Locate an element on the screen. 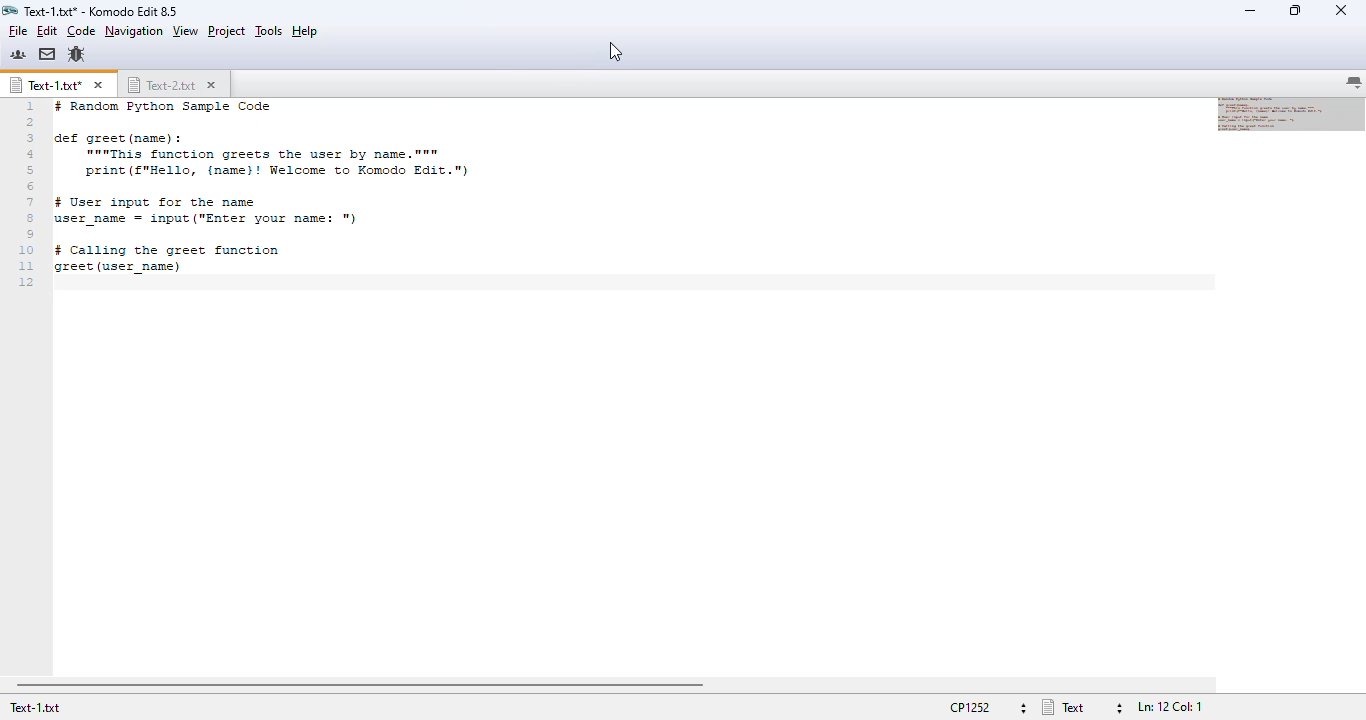  close tab is located at coordinates (211, 85).